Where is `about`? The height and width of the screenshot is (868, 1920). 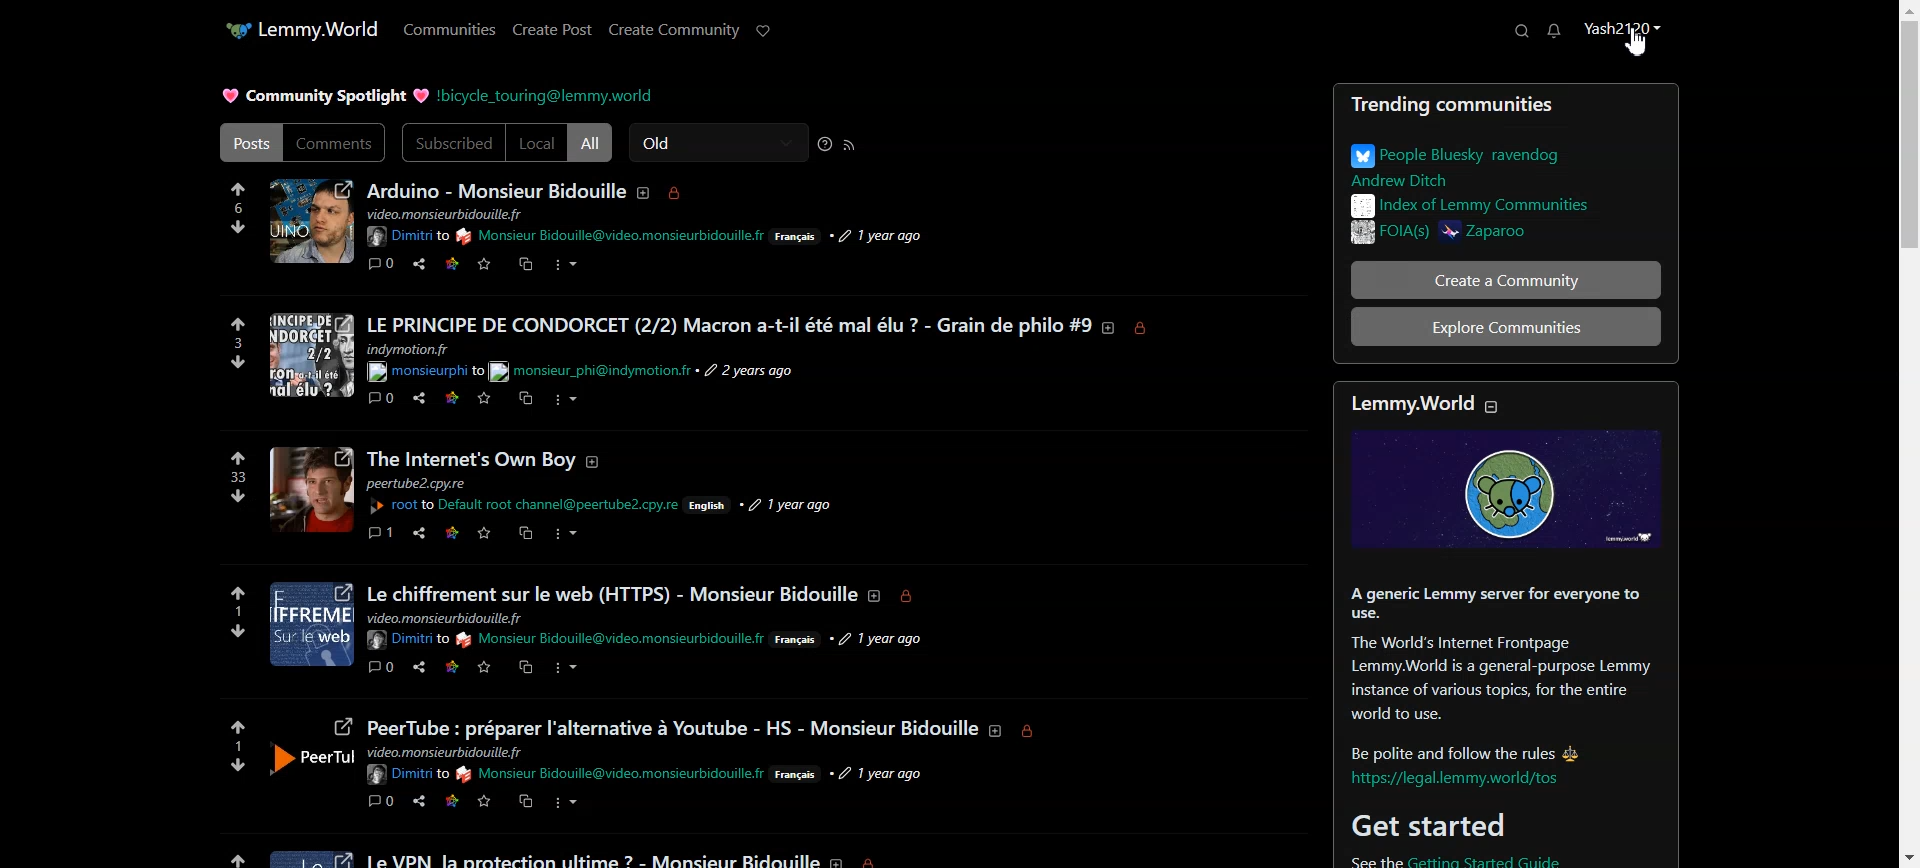
about is located at coordinates (840, 859).